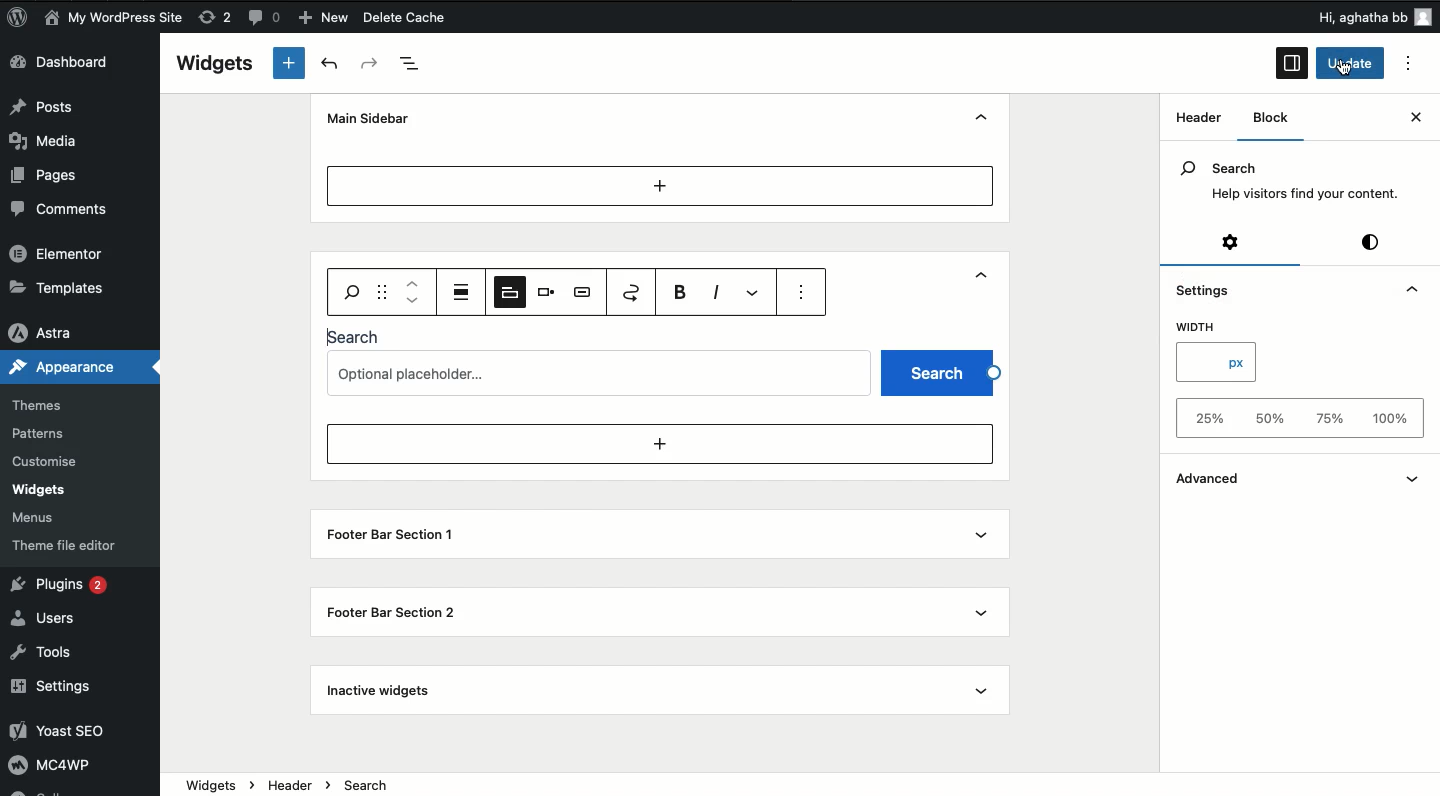 This screenshot has height=796, width=1440. I want to click on add new block, so click(659, 444).